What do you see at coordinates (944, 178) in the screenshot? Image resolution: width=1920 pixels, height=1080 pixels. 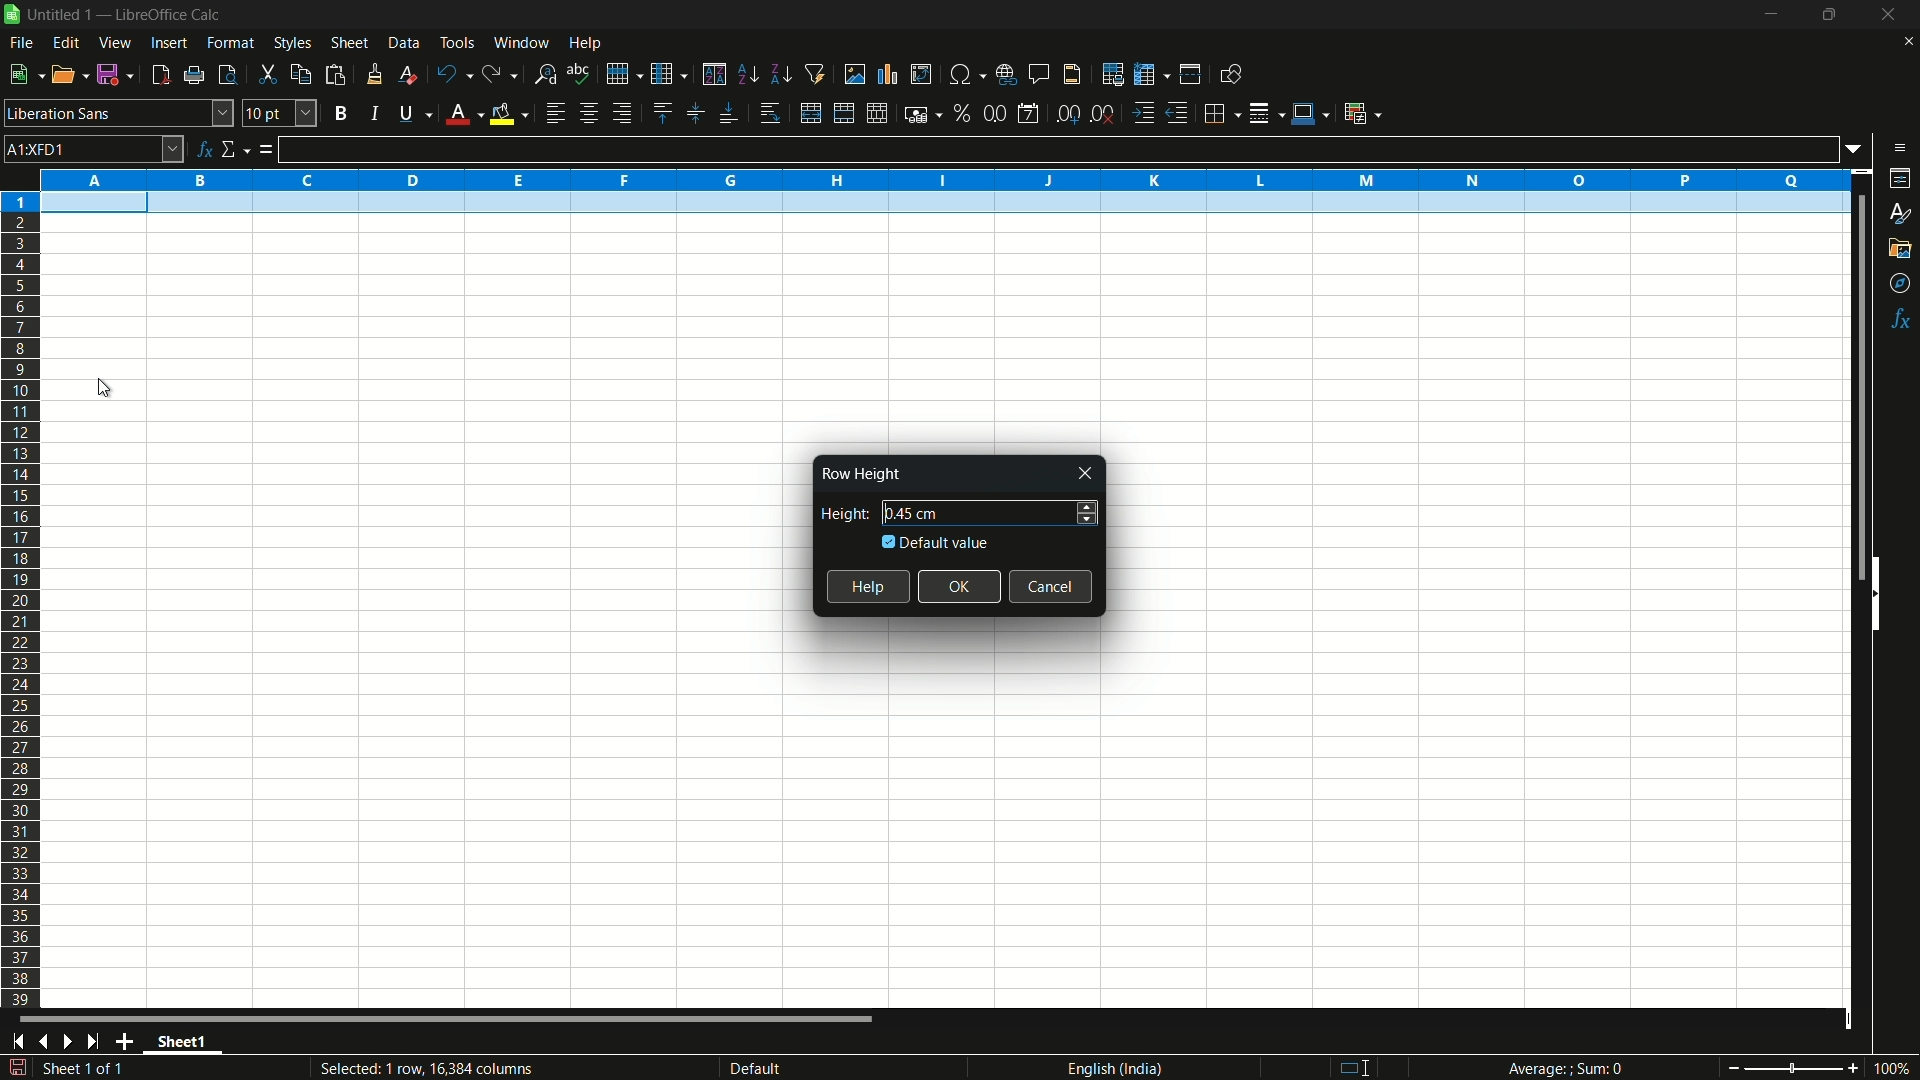 I see `columns` at bounding box center [944, 178].